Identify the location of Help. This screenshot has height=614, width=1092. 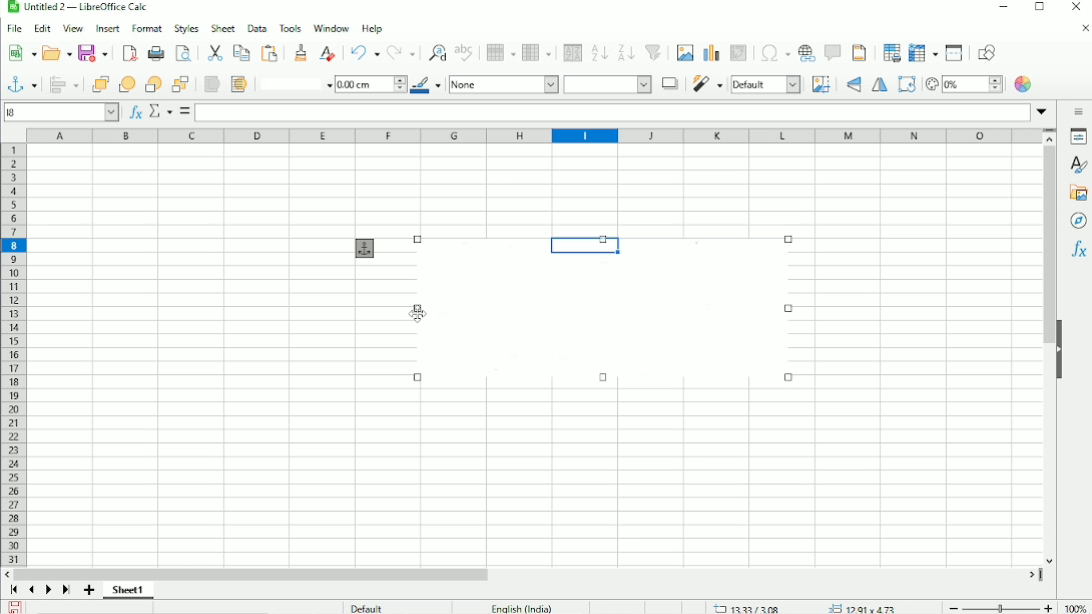
(372, 28).